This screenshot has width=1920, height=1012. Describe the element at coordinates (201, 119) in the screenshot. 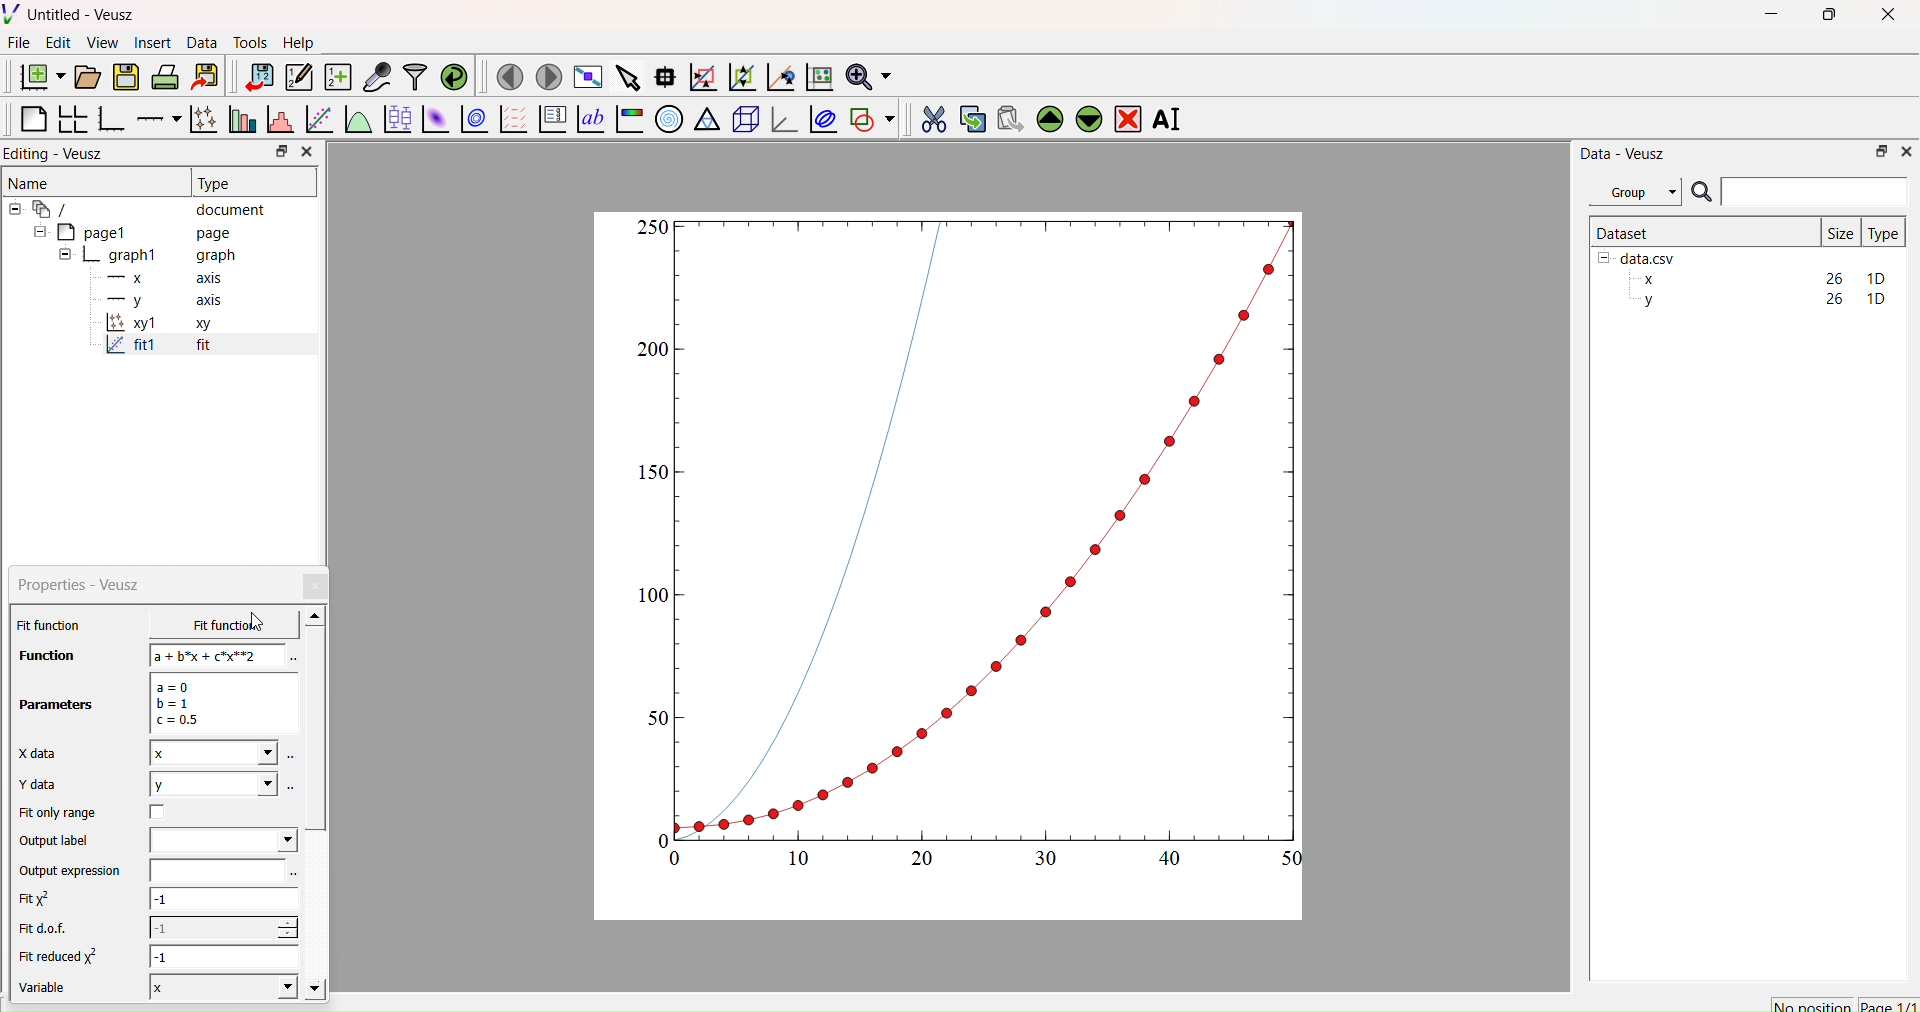

I see `Plot points with lines and errorbars` at that location.